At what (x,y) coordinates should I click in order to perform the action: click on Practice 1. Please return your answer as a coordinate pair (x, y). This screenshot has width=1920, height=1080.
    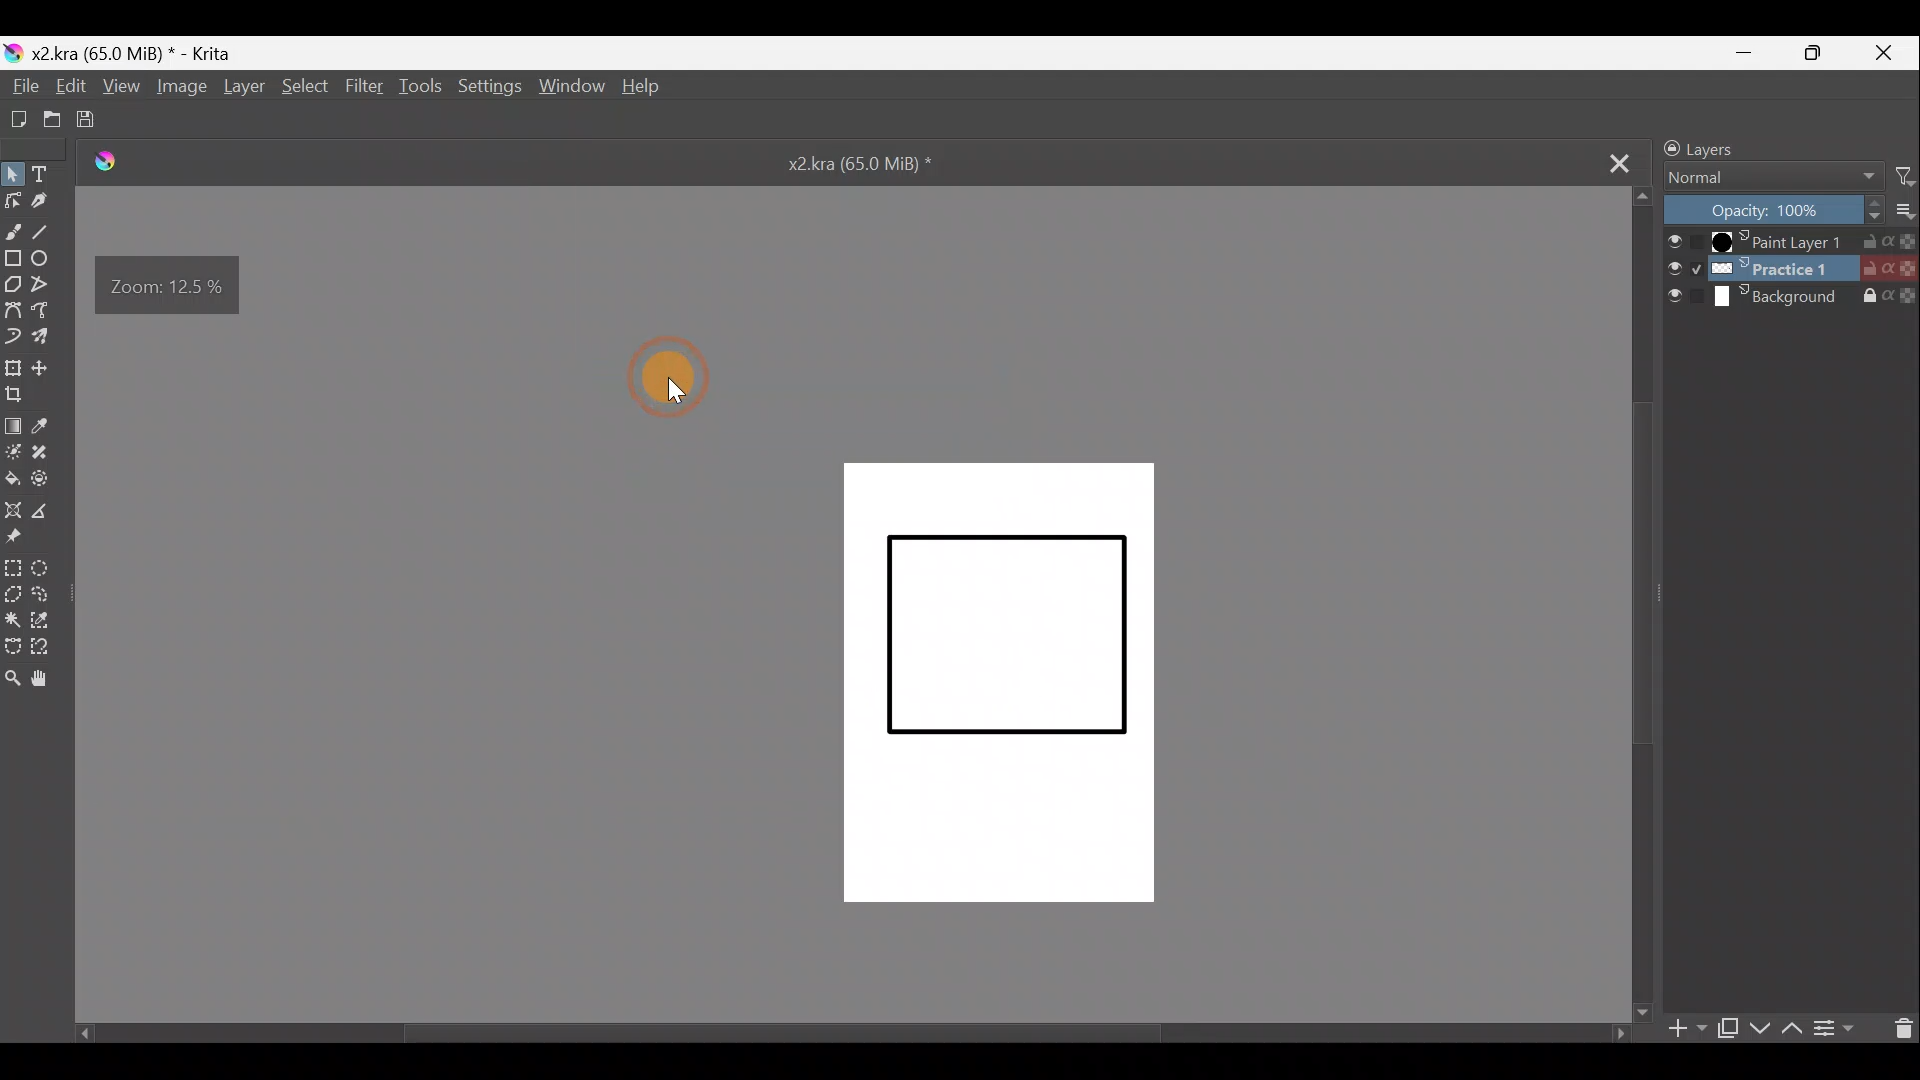
    Looking at the image, I should click on (1792, 268).